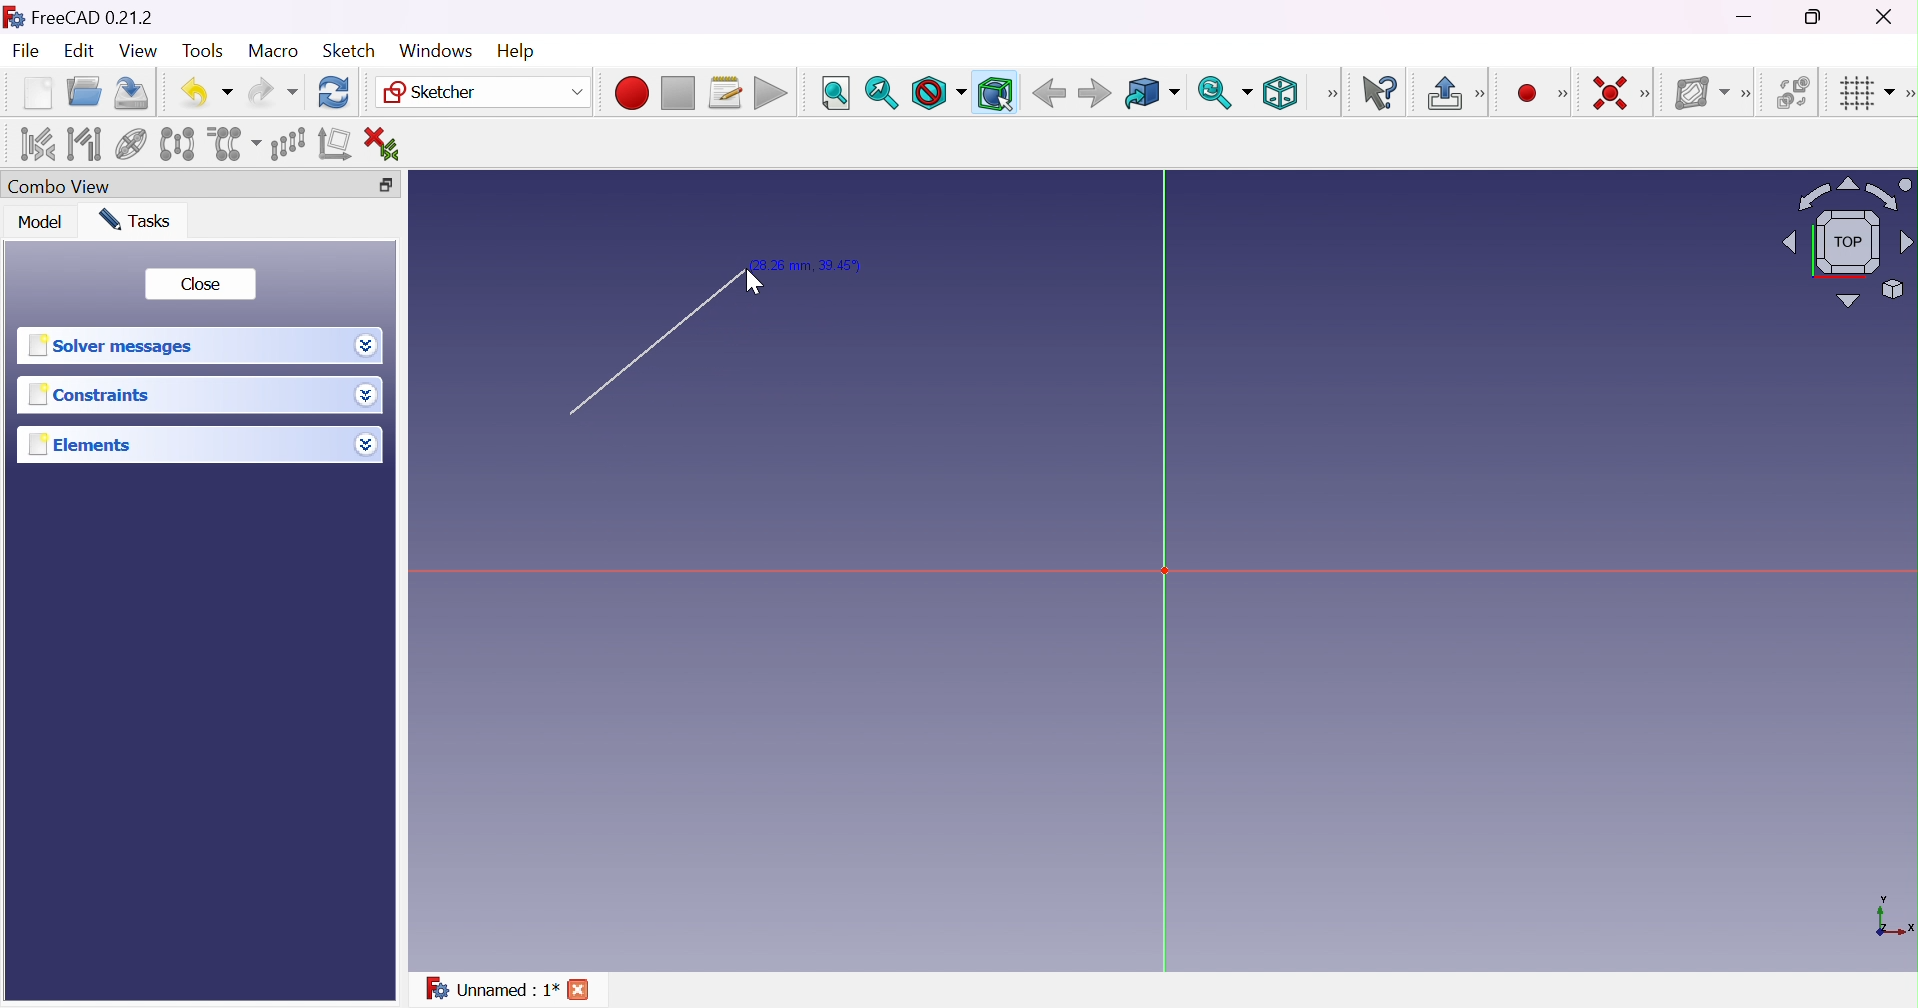  What do you see at coordinates (1746, 19) in the screenshot?
I see `Minimize` at bounding box center [1746, 19].